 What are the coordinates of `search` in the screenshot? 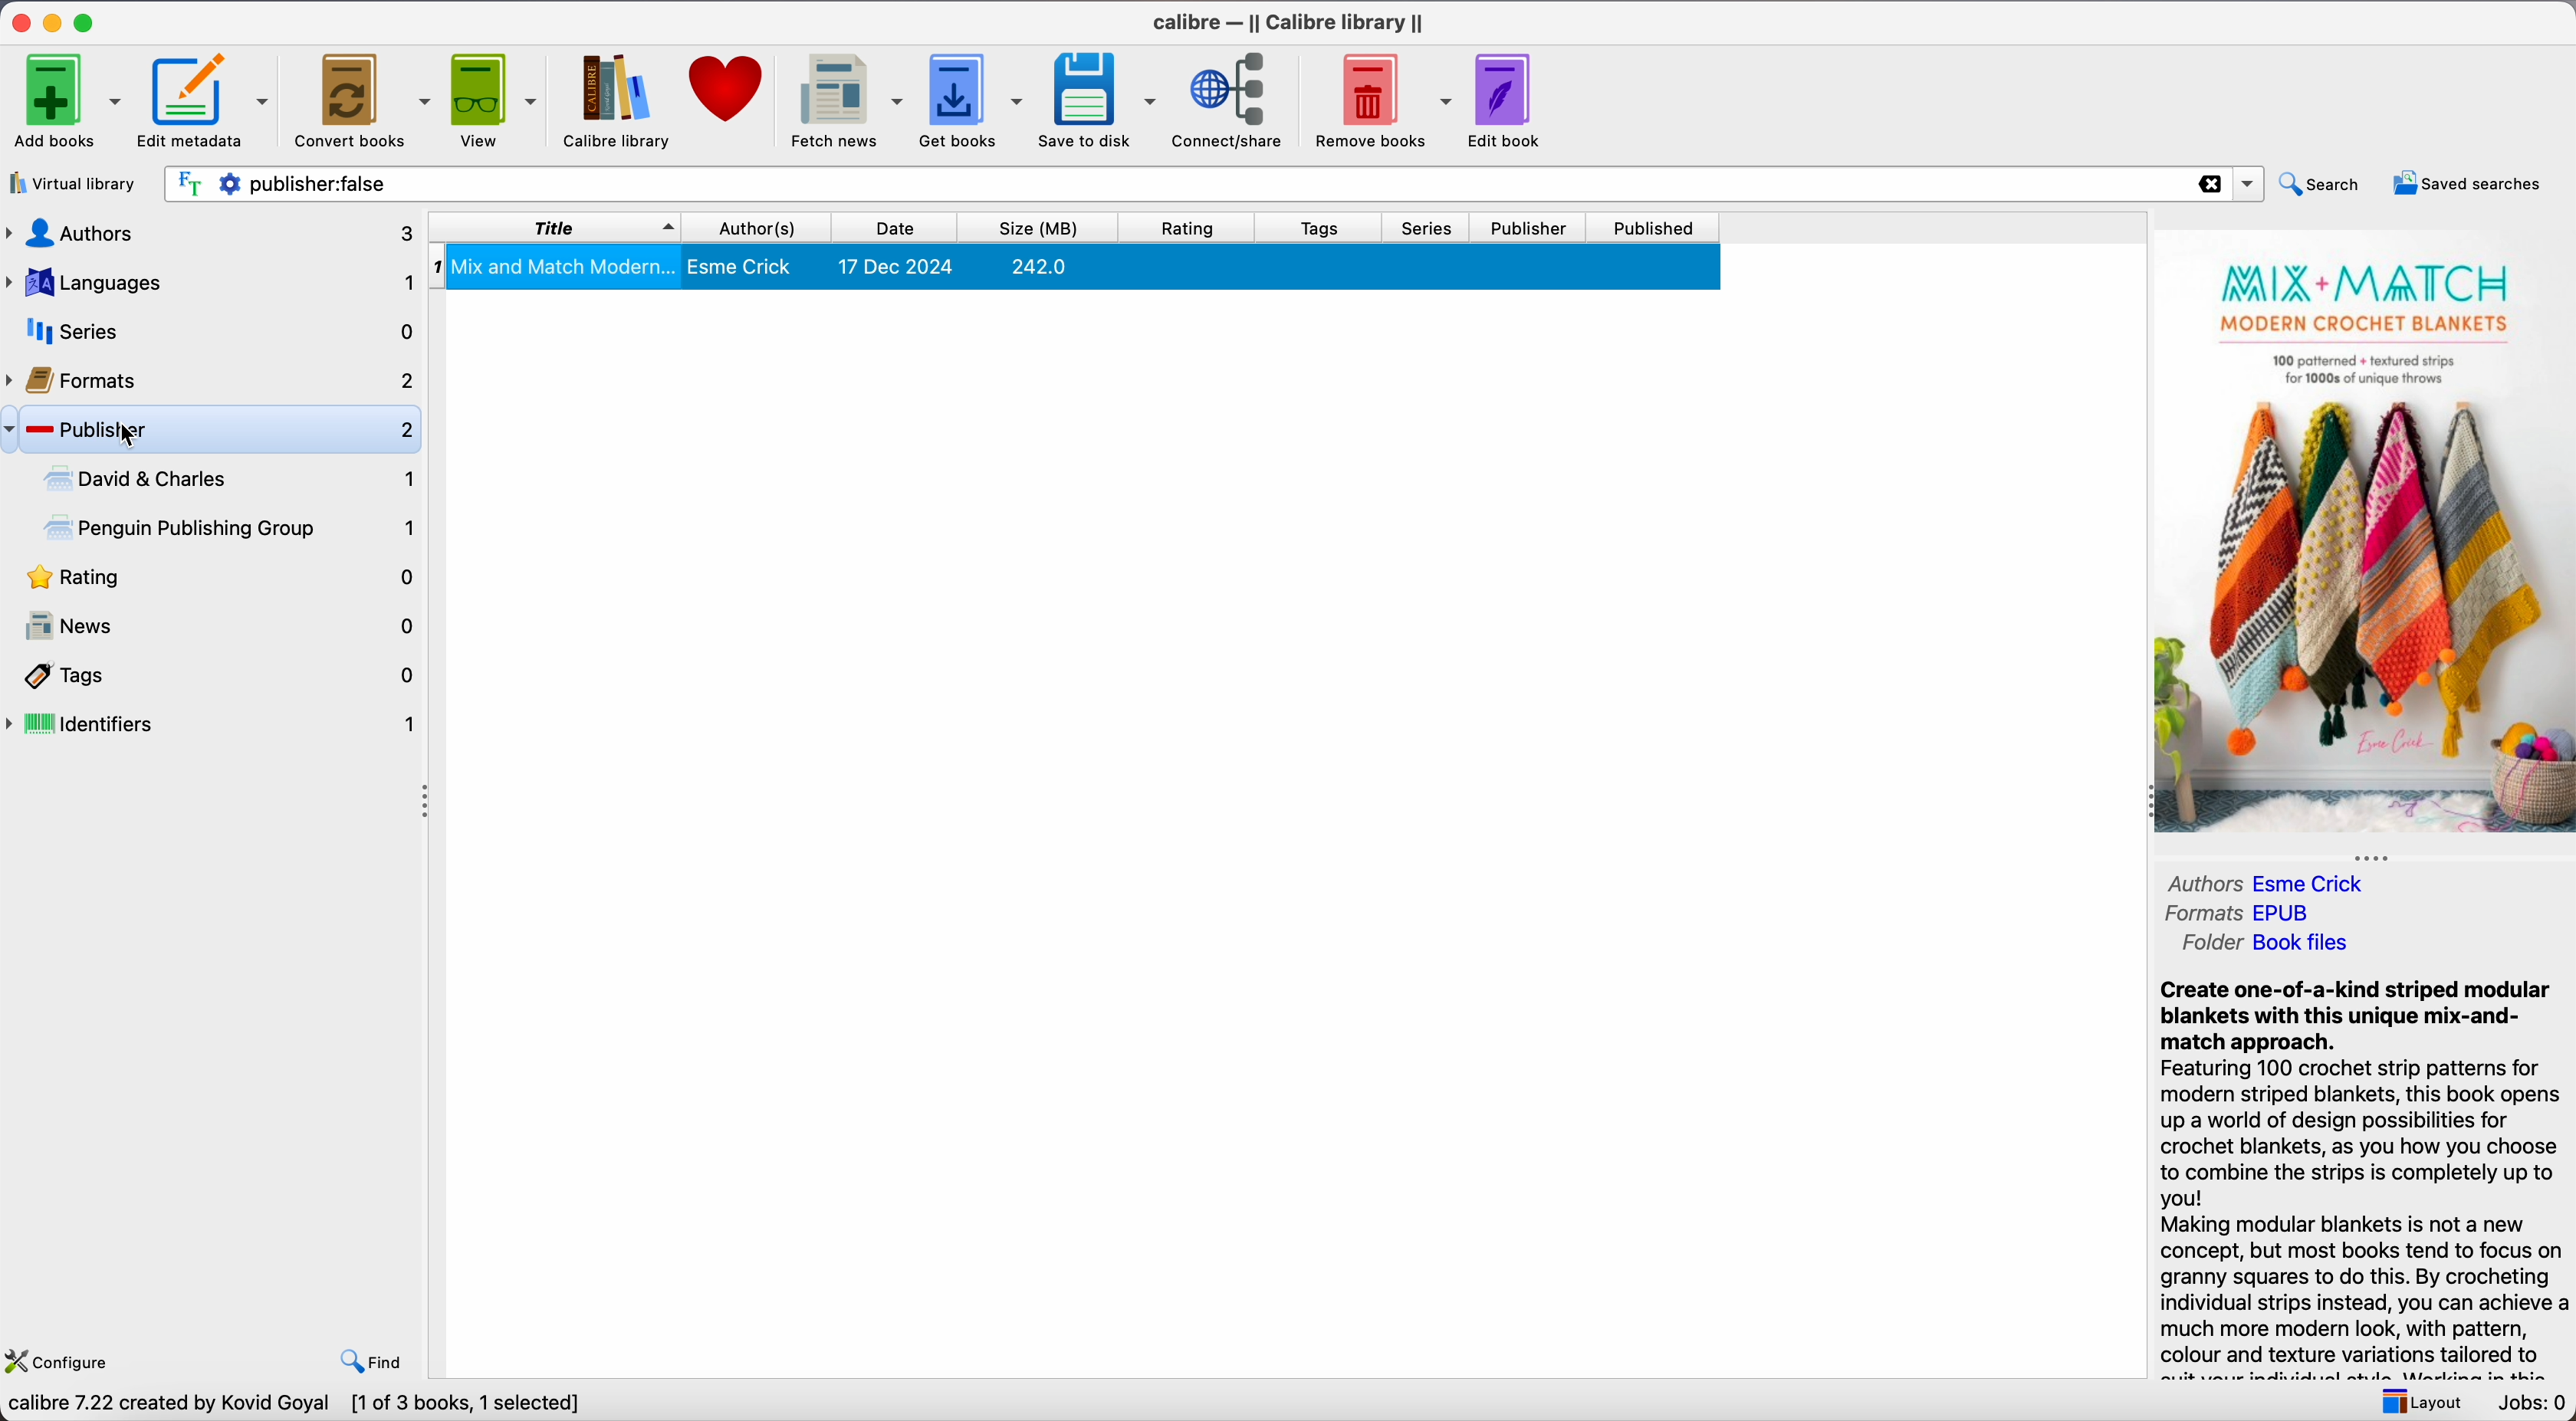 It's located at (2323, 182).